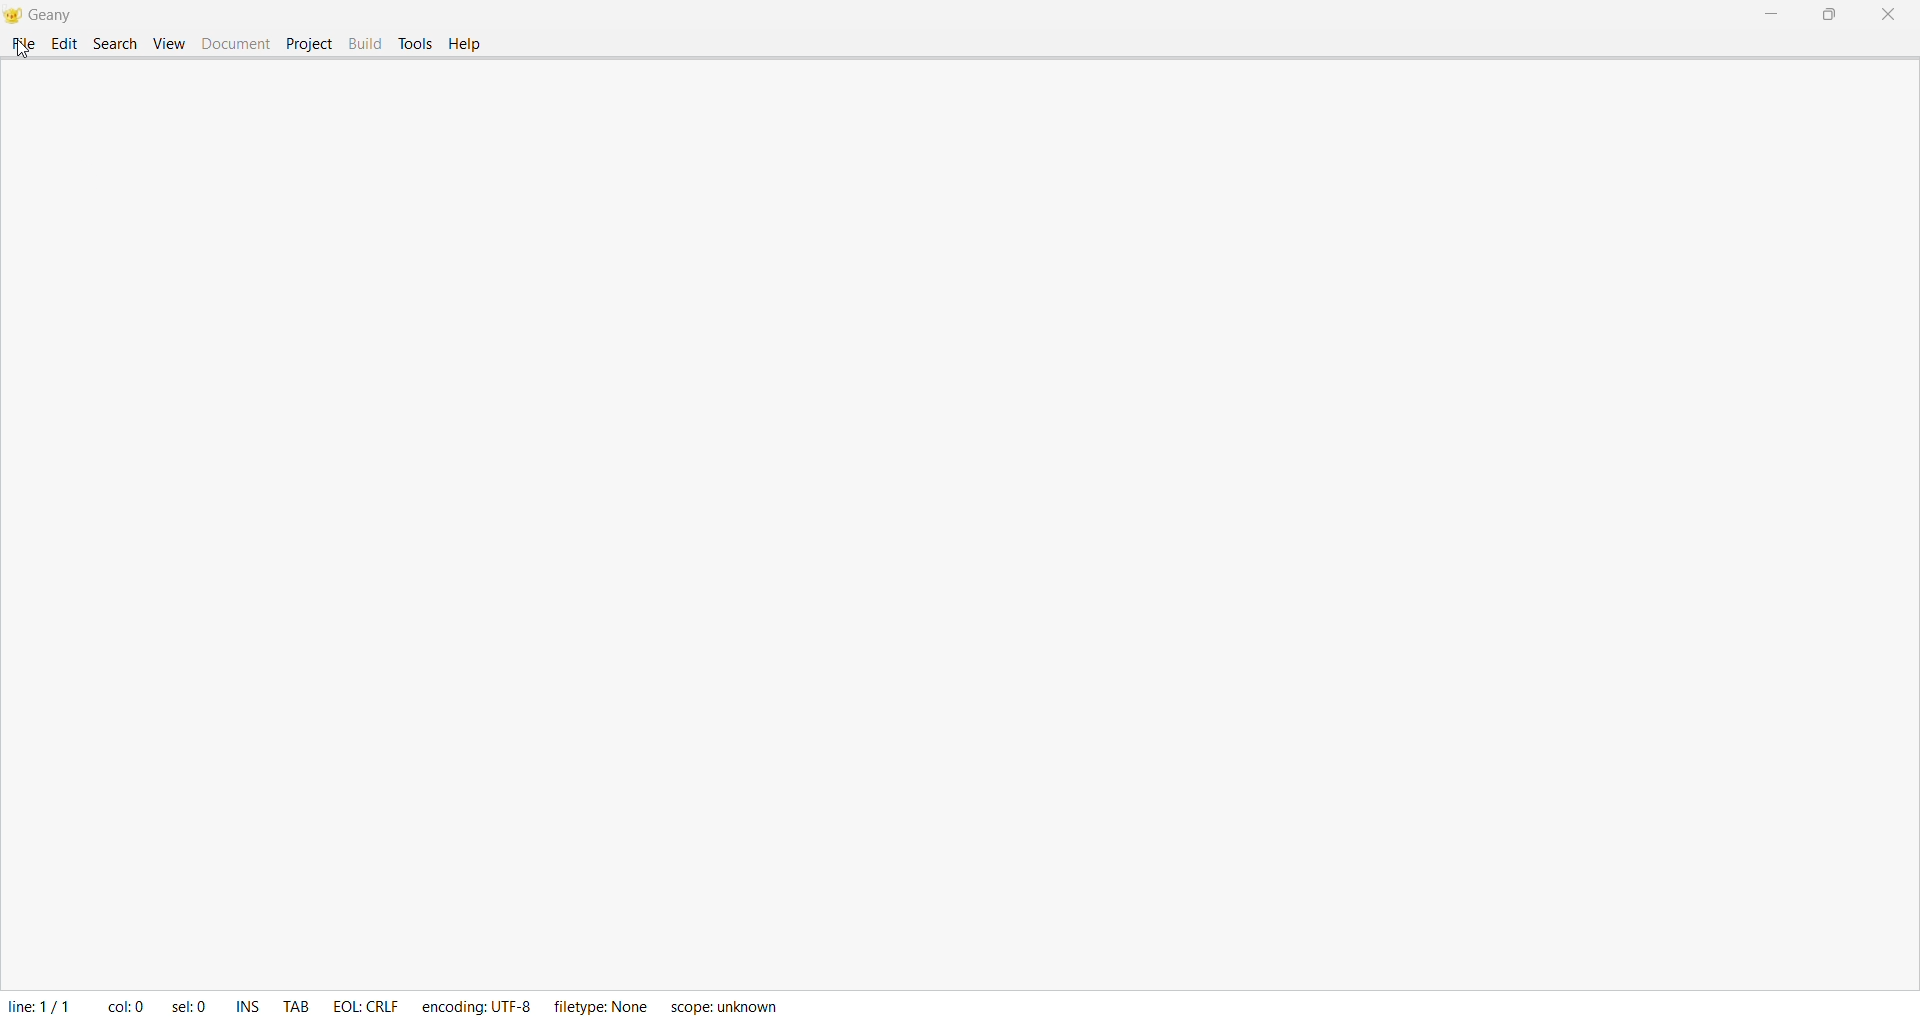 The width and height of the screenshot is (1920, 1018). Describe the element at coordinates (1774, 16) in the screenshot. I see `Minimize` at that location.